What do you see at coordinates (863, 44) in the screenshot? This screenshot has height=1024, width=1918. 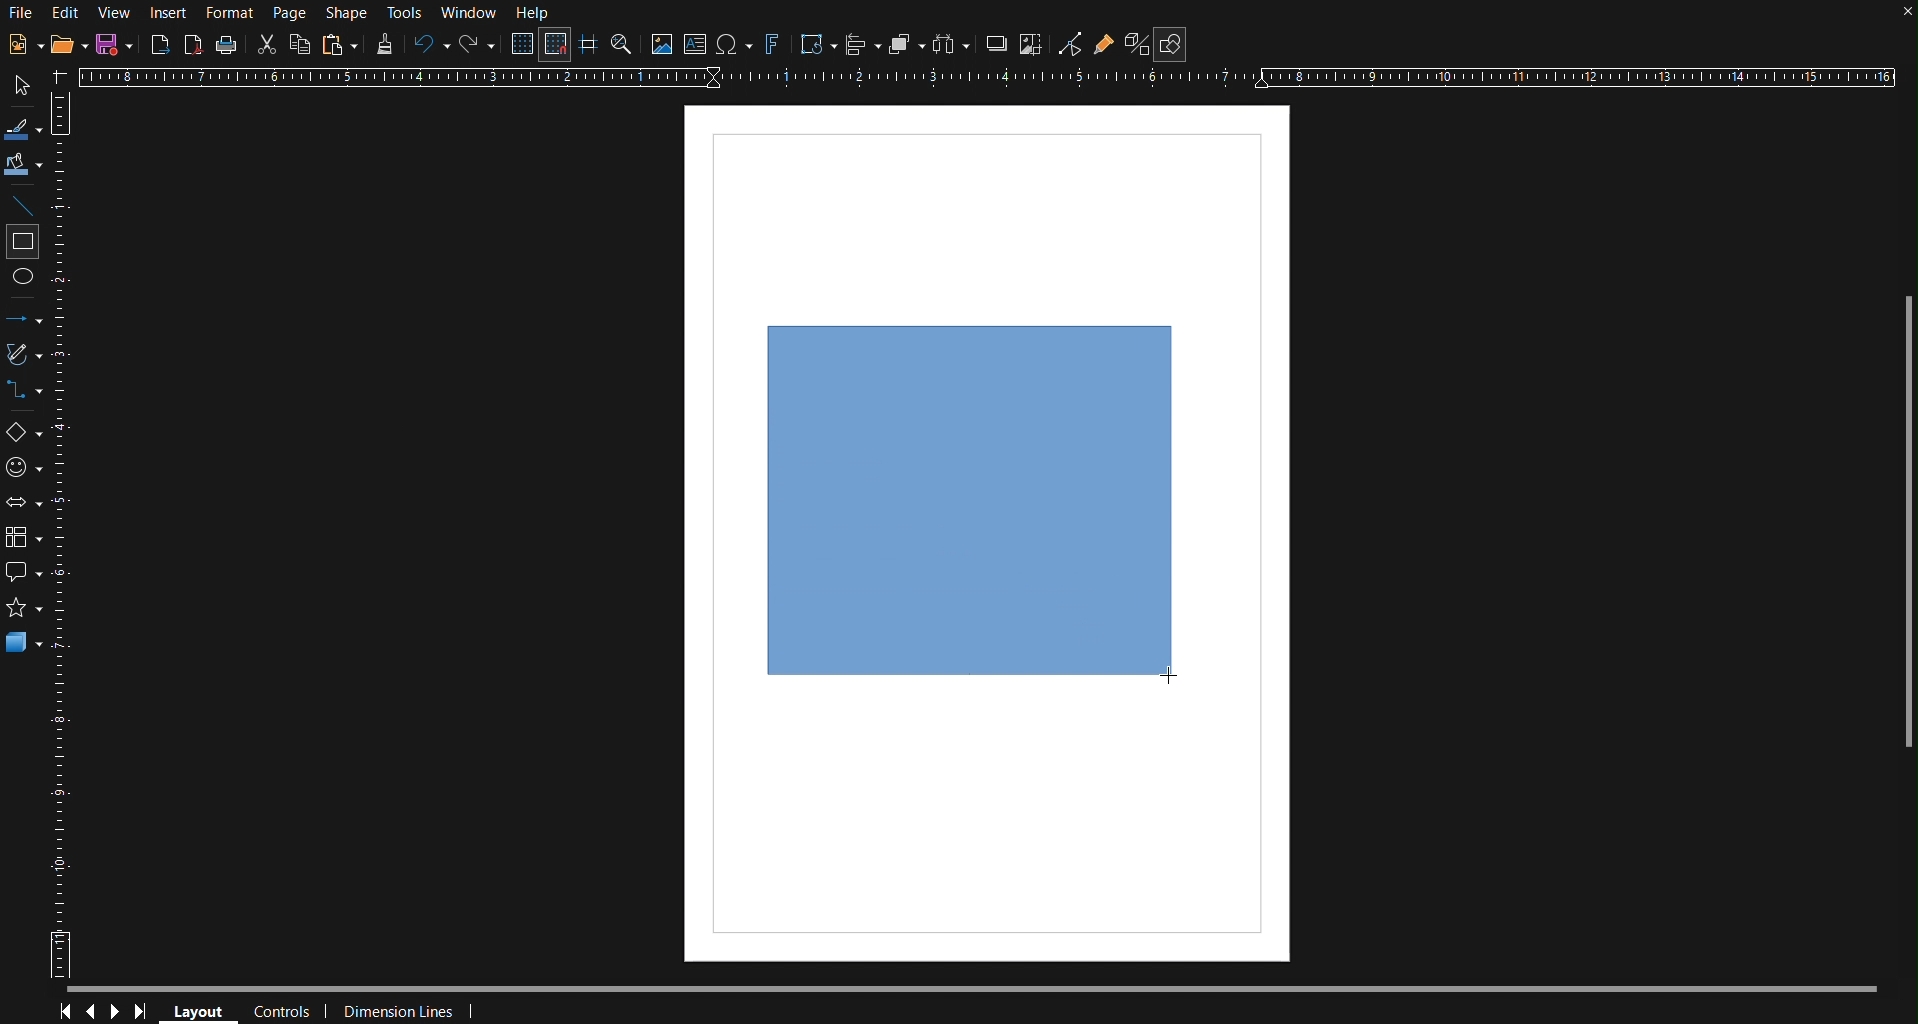 I see `Align Objects` at bounding box center [863, 44].